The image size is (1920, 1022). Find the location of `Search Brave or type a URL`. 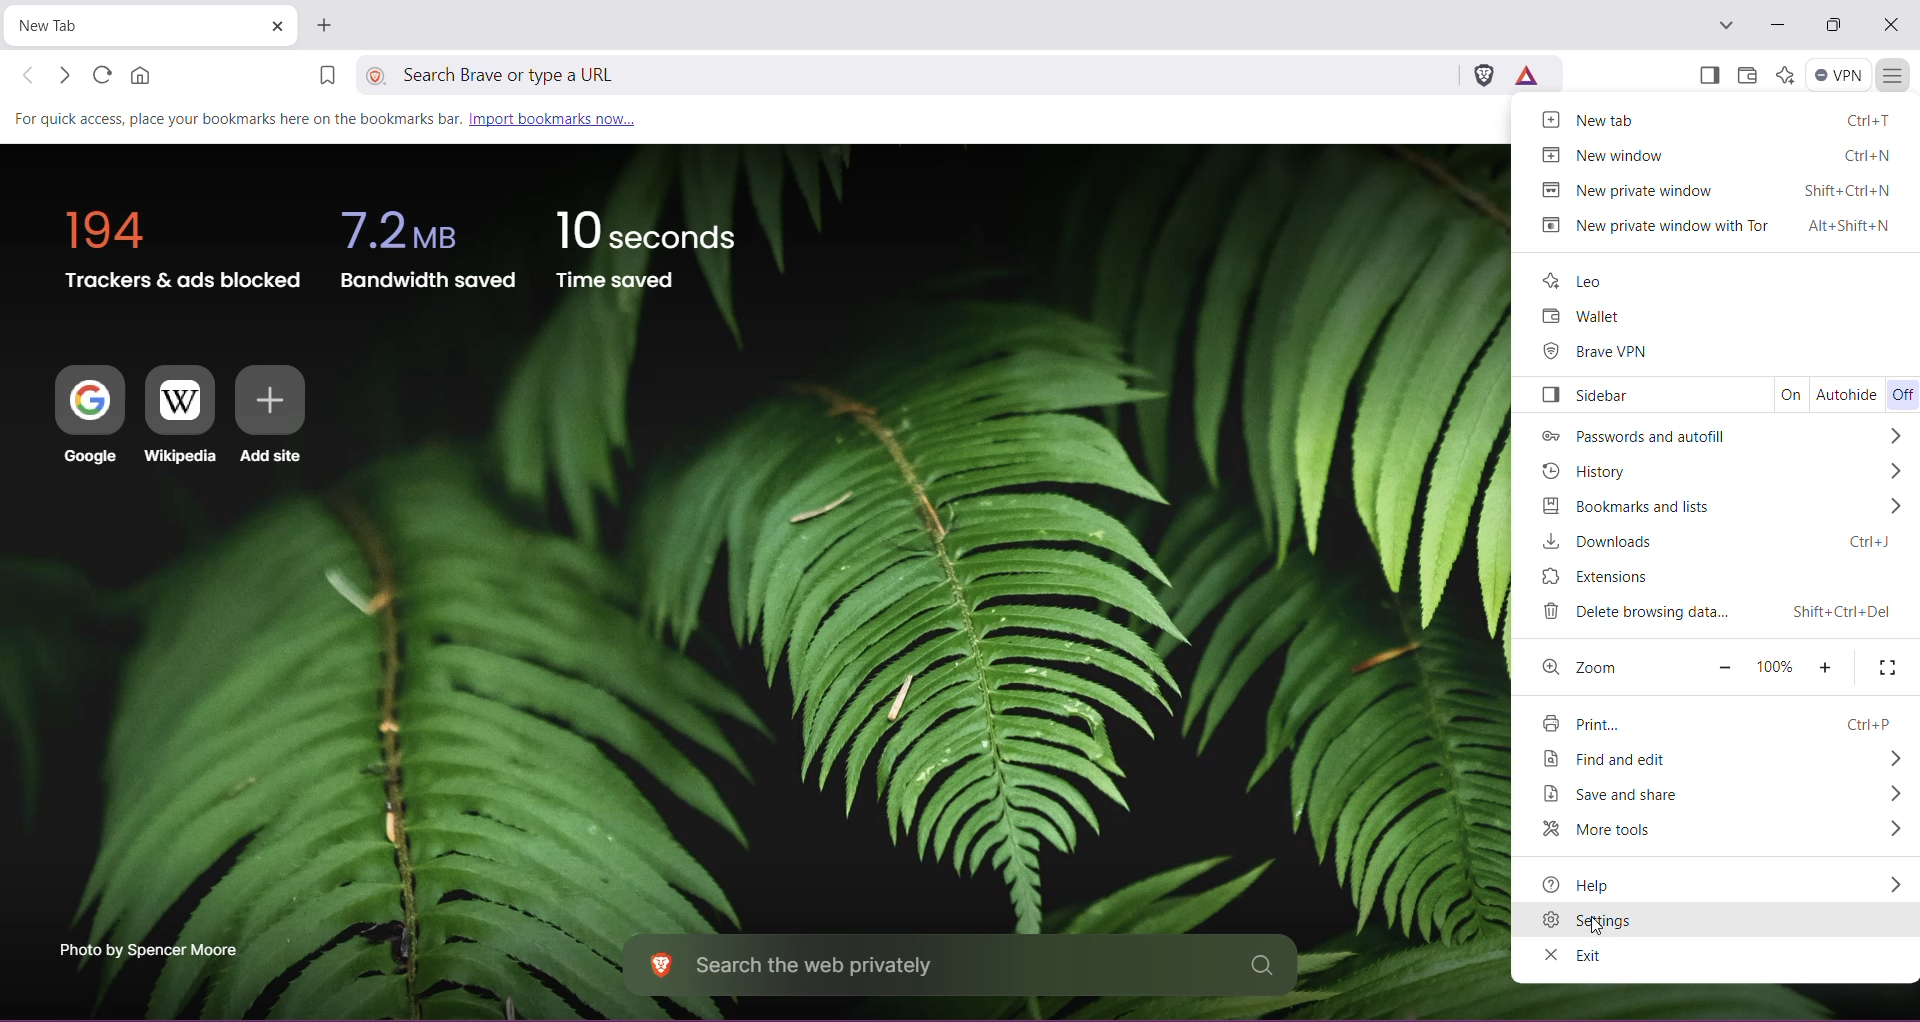

Search Brave or type a URL is located at coordinates (925, 73).